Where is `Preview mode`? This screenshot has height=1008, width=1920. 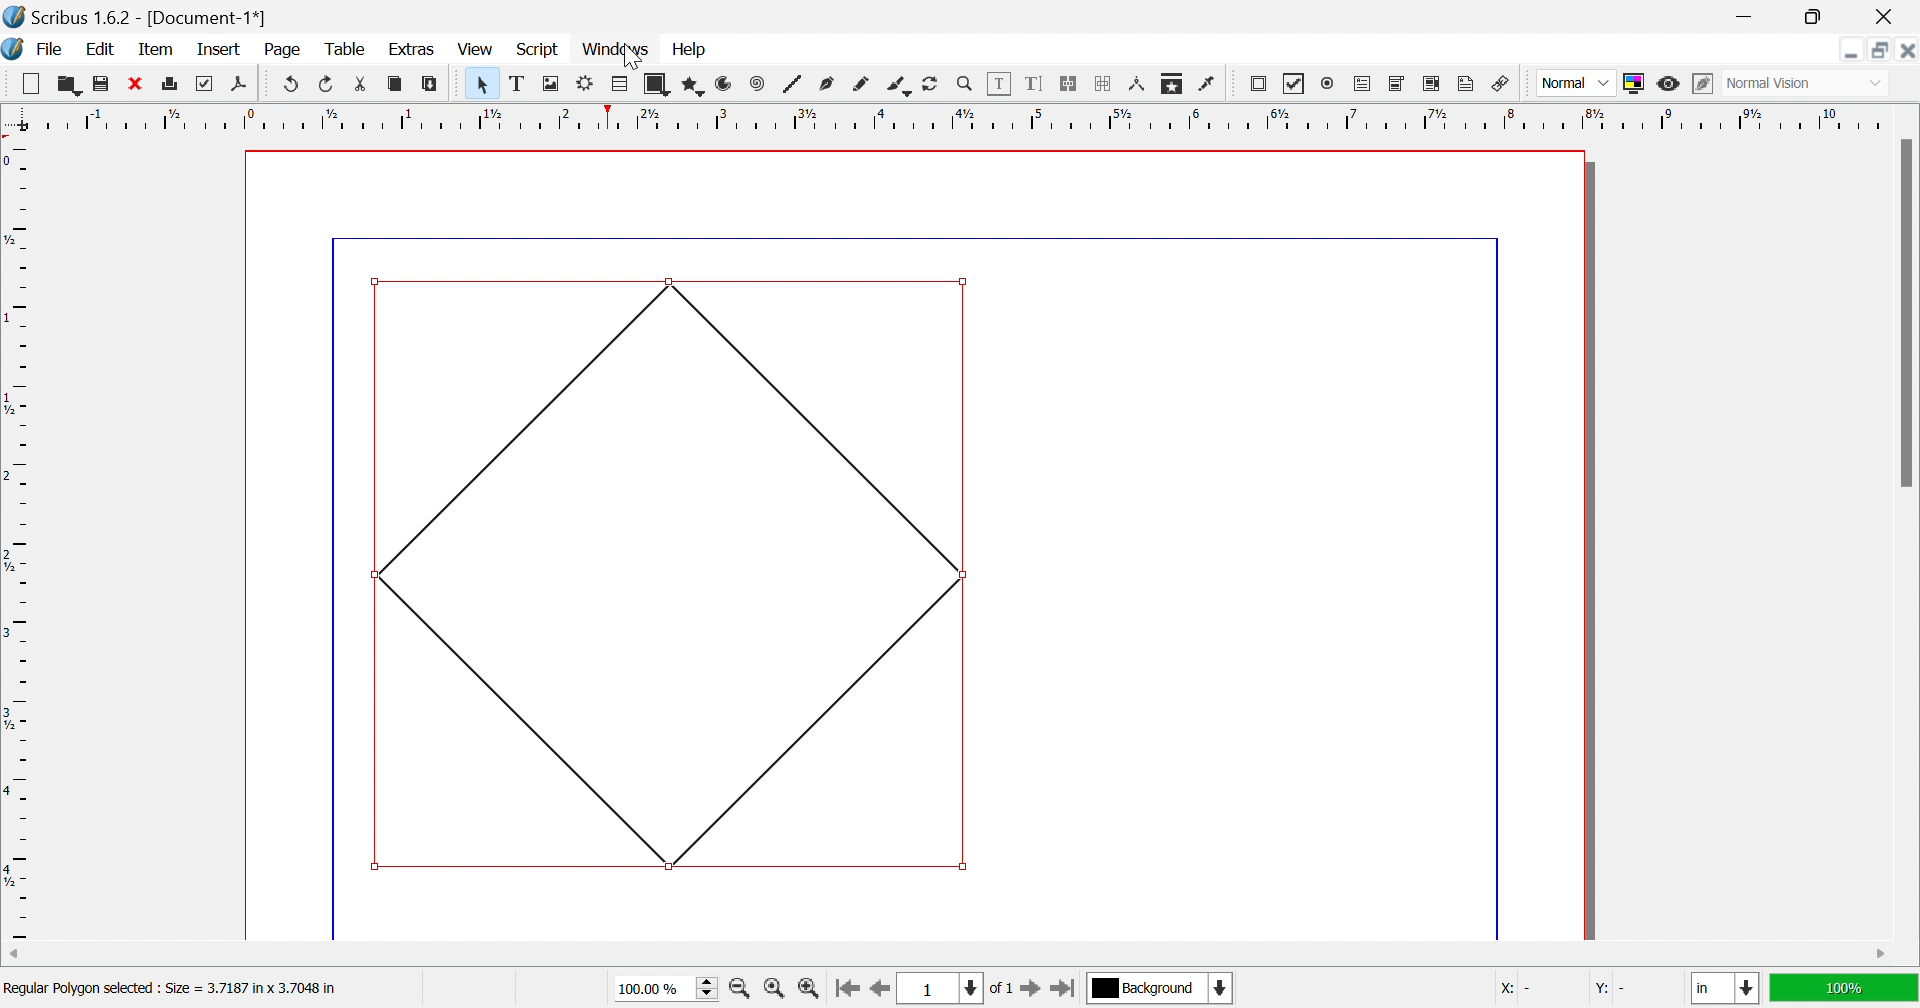
Preview mode is located at coordinates (1667, 84).